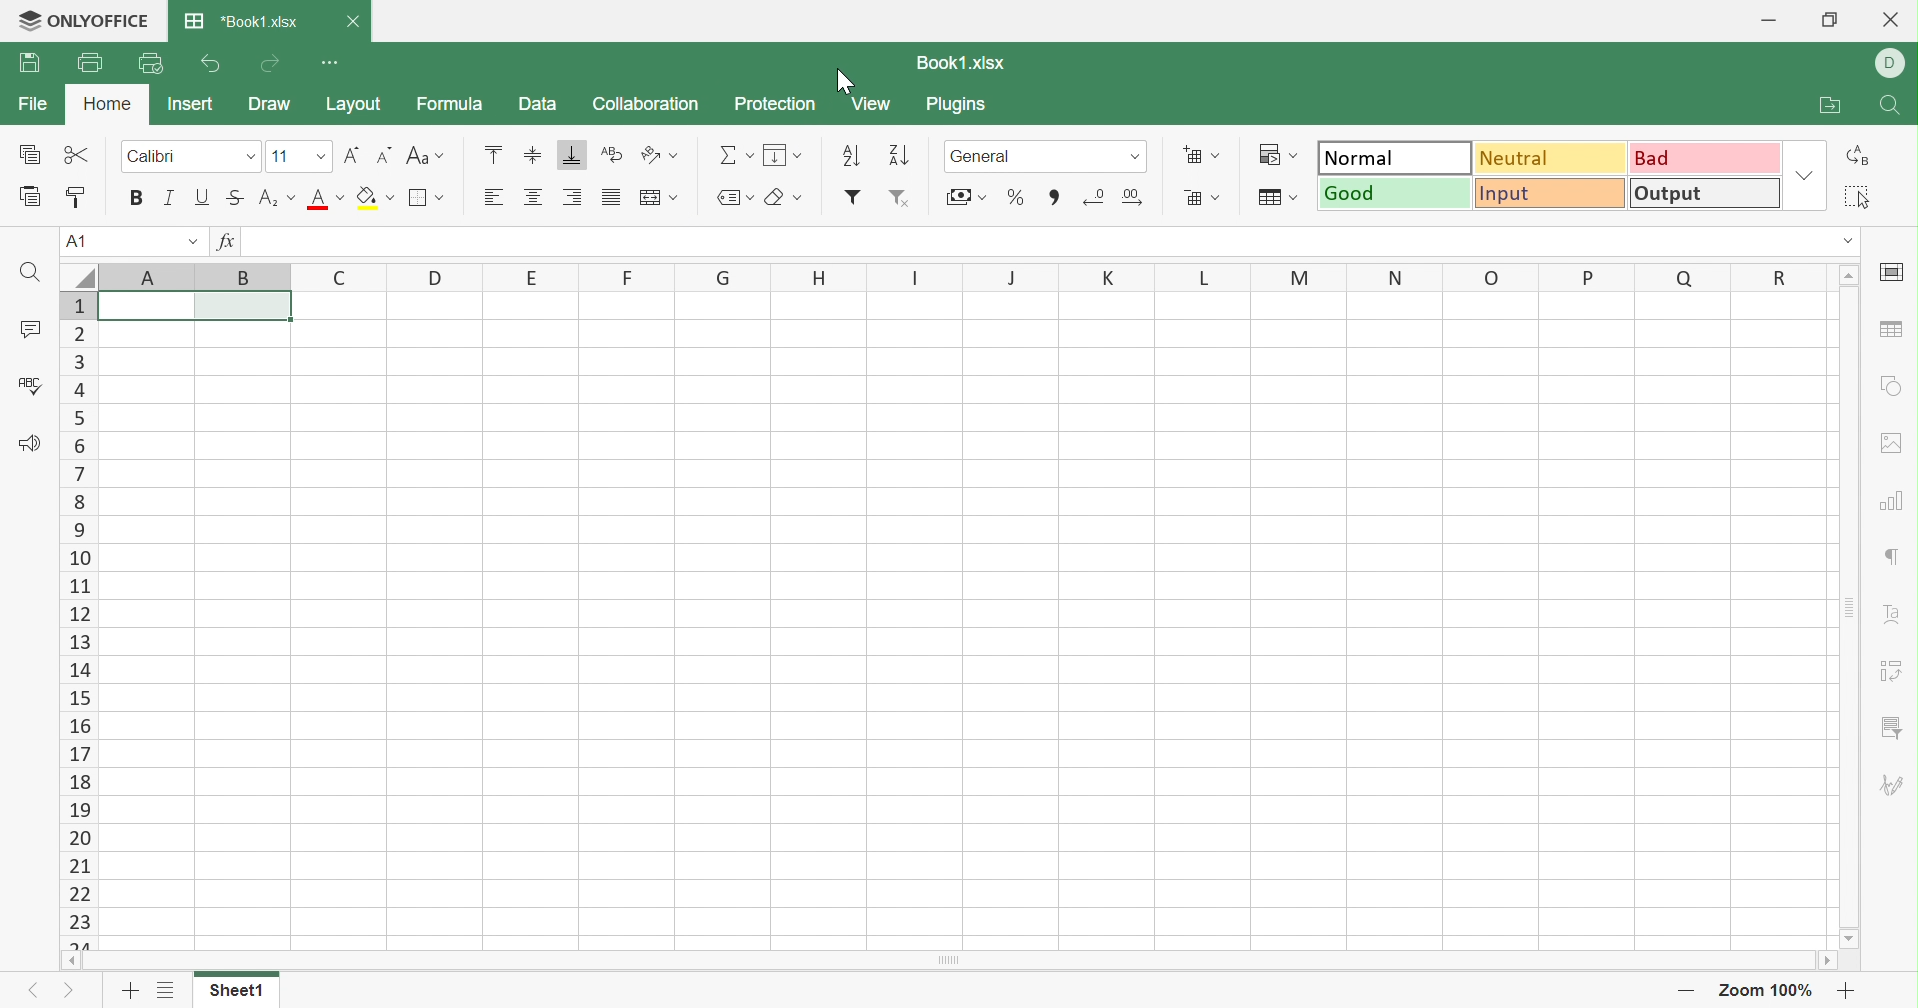 This screenshot has height=1008, width=1918. What do you see at coordinates (1891, 668) in the screenshot?
I see `Pivot Table settings` at bounding box center [1891, 668].